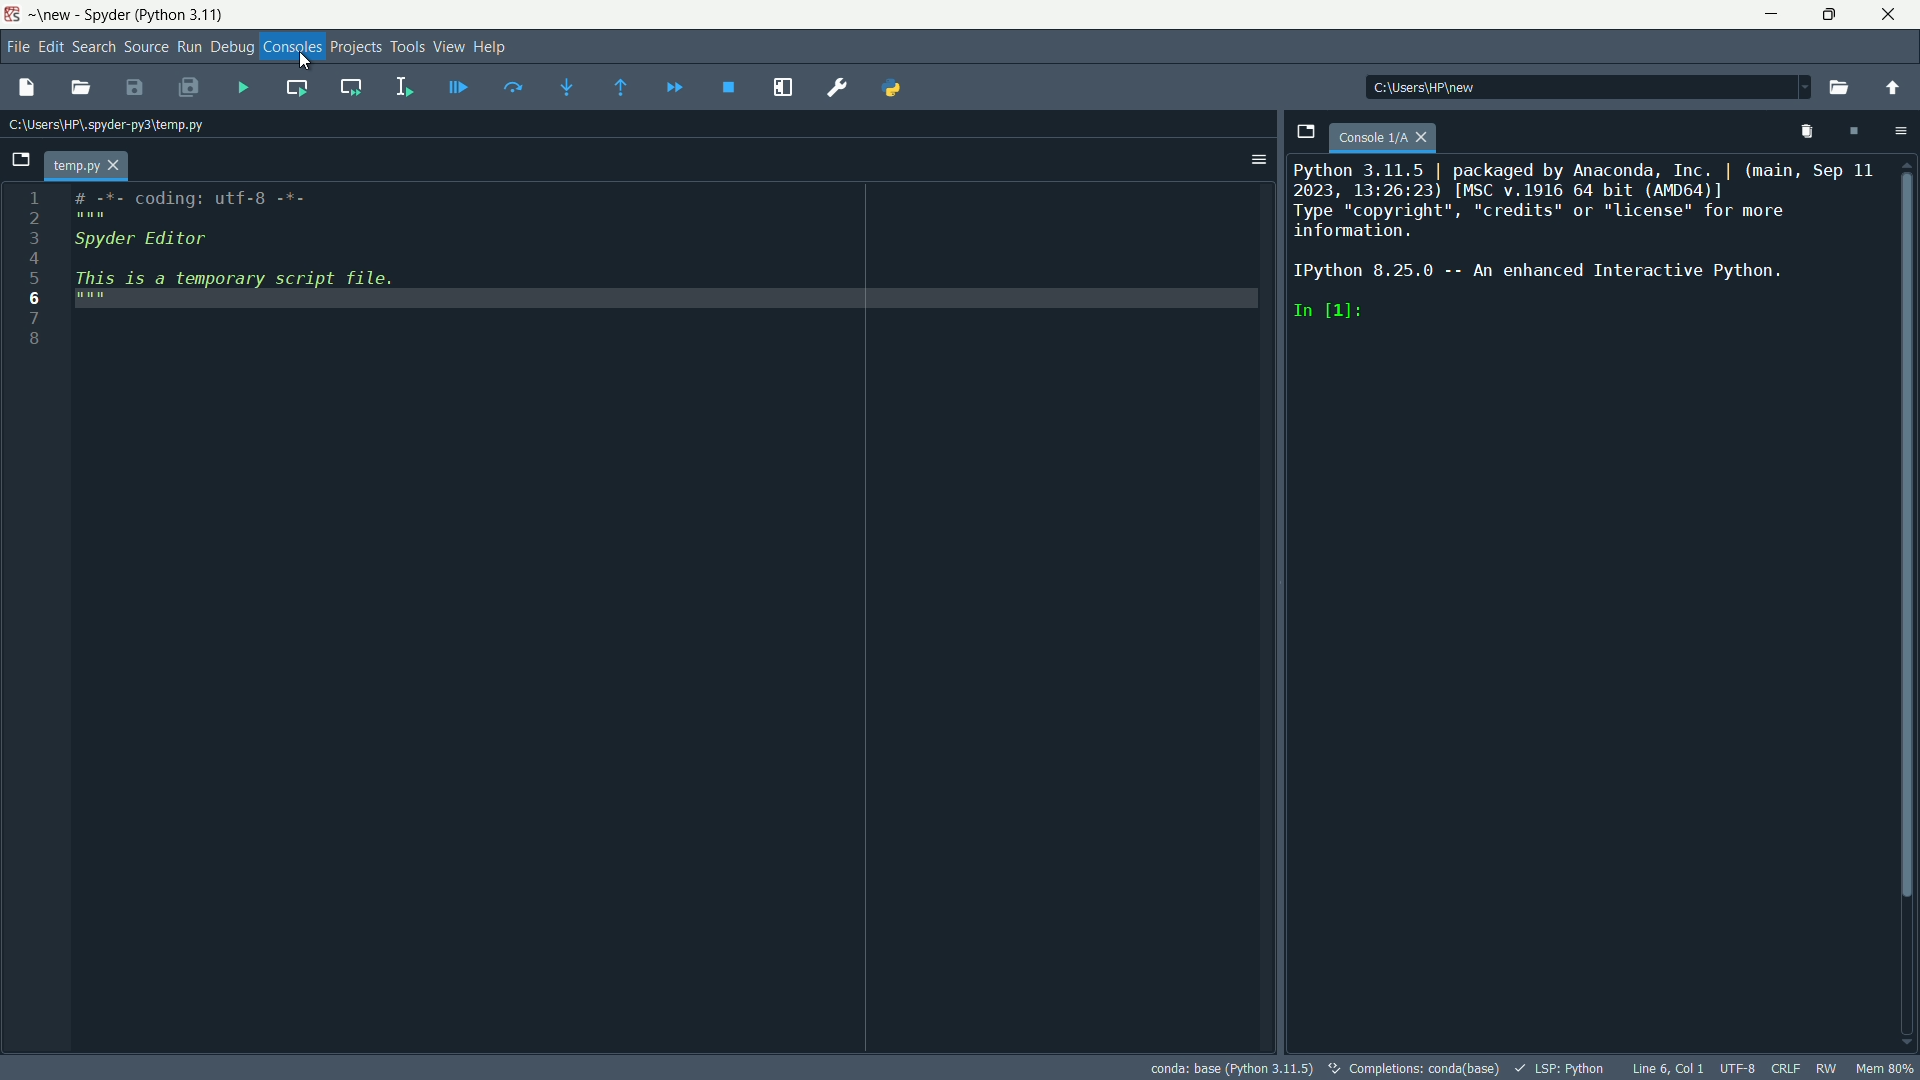 The height and width of the screenshot is (1080, 1920). What do you see at coordinates (1562, 1067) in the screenshot?
I see `lsp:python` at bounding box center [1562, 1067].